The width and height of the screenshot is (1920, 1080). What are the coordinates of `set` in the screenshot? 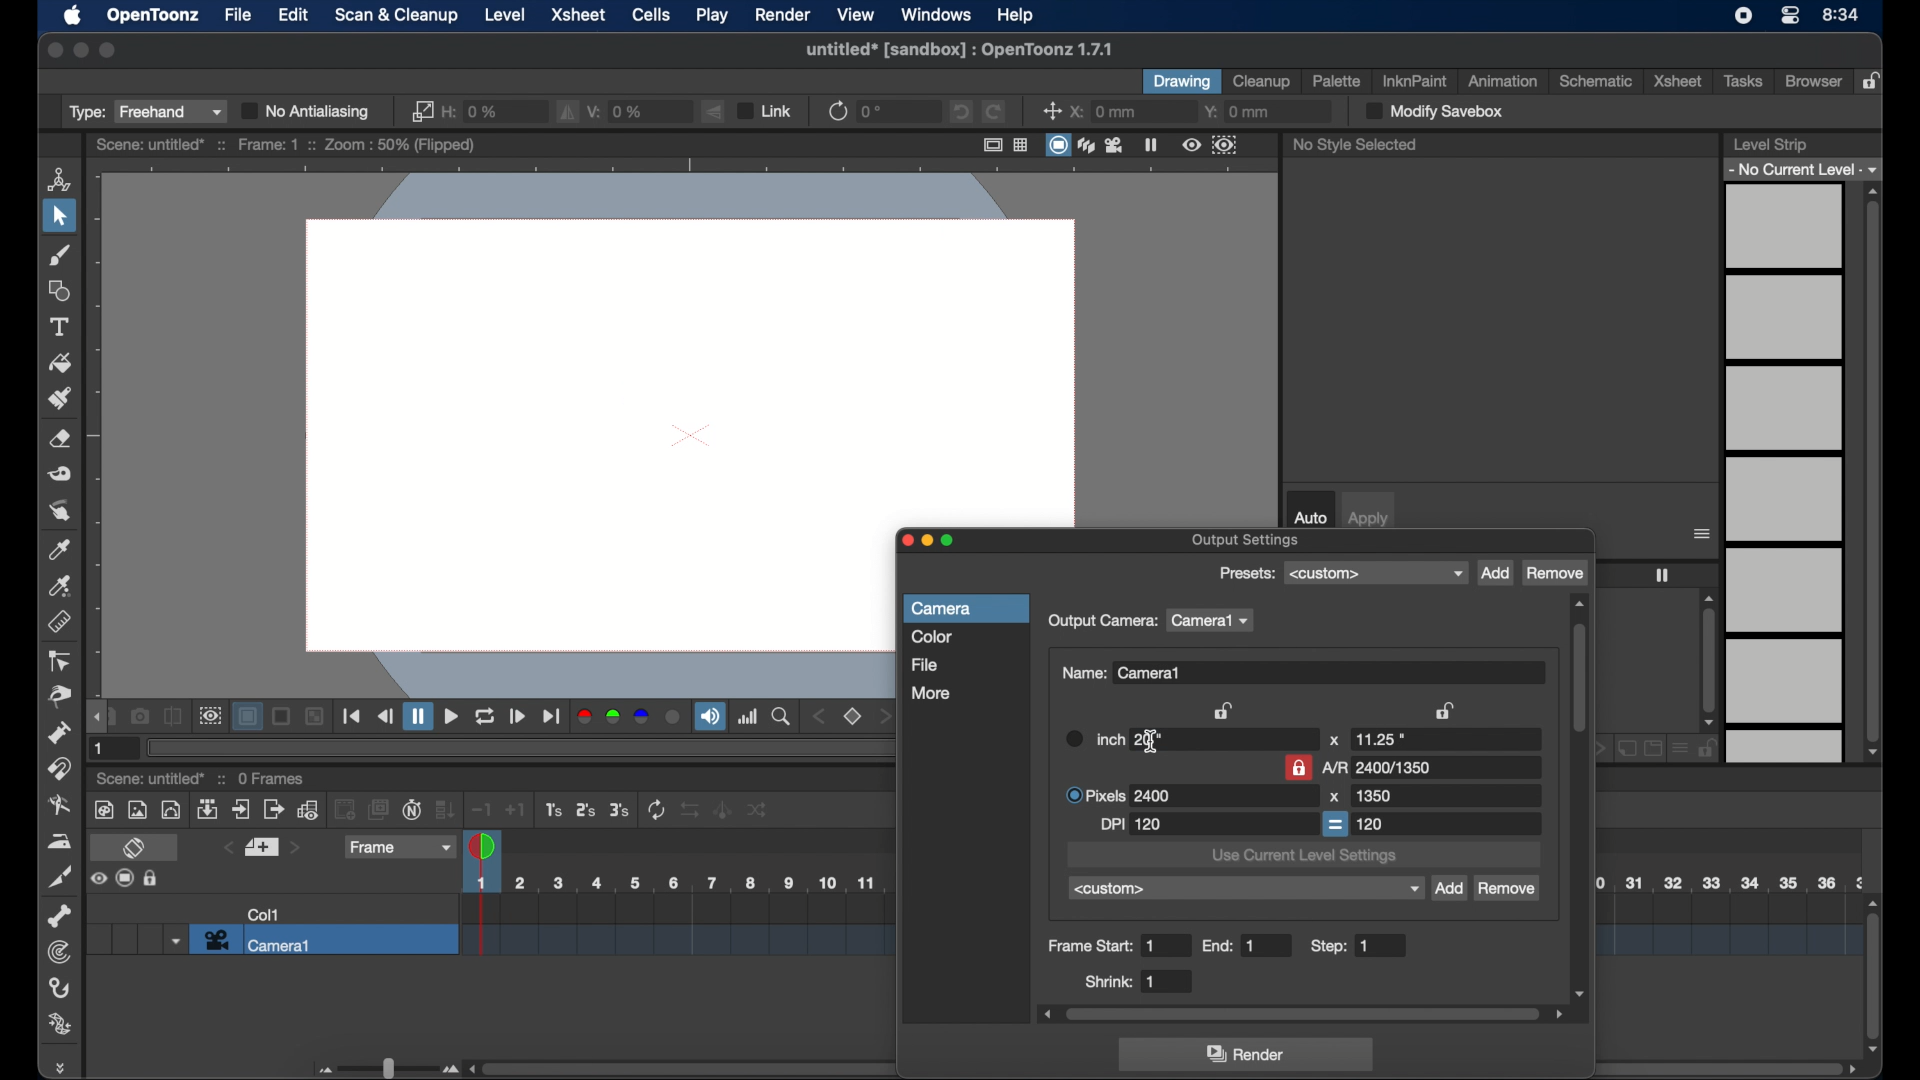 It's located at (854, 717).